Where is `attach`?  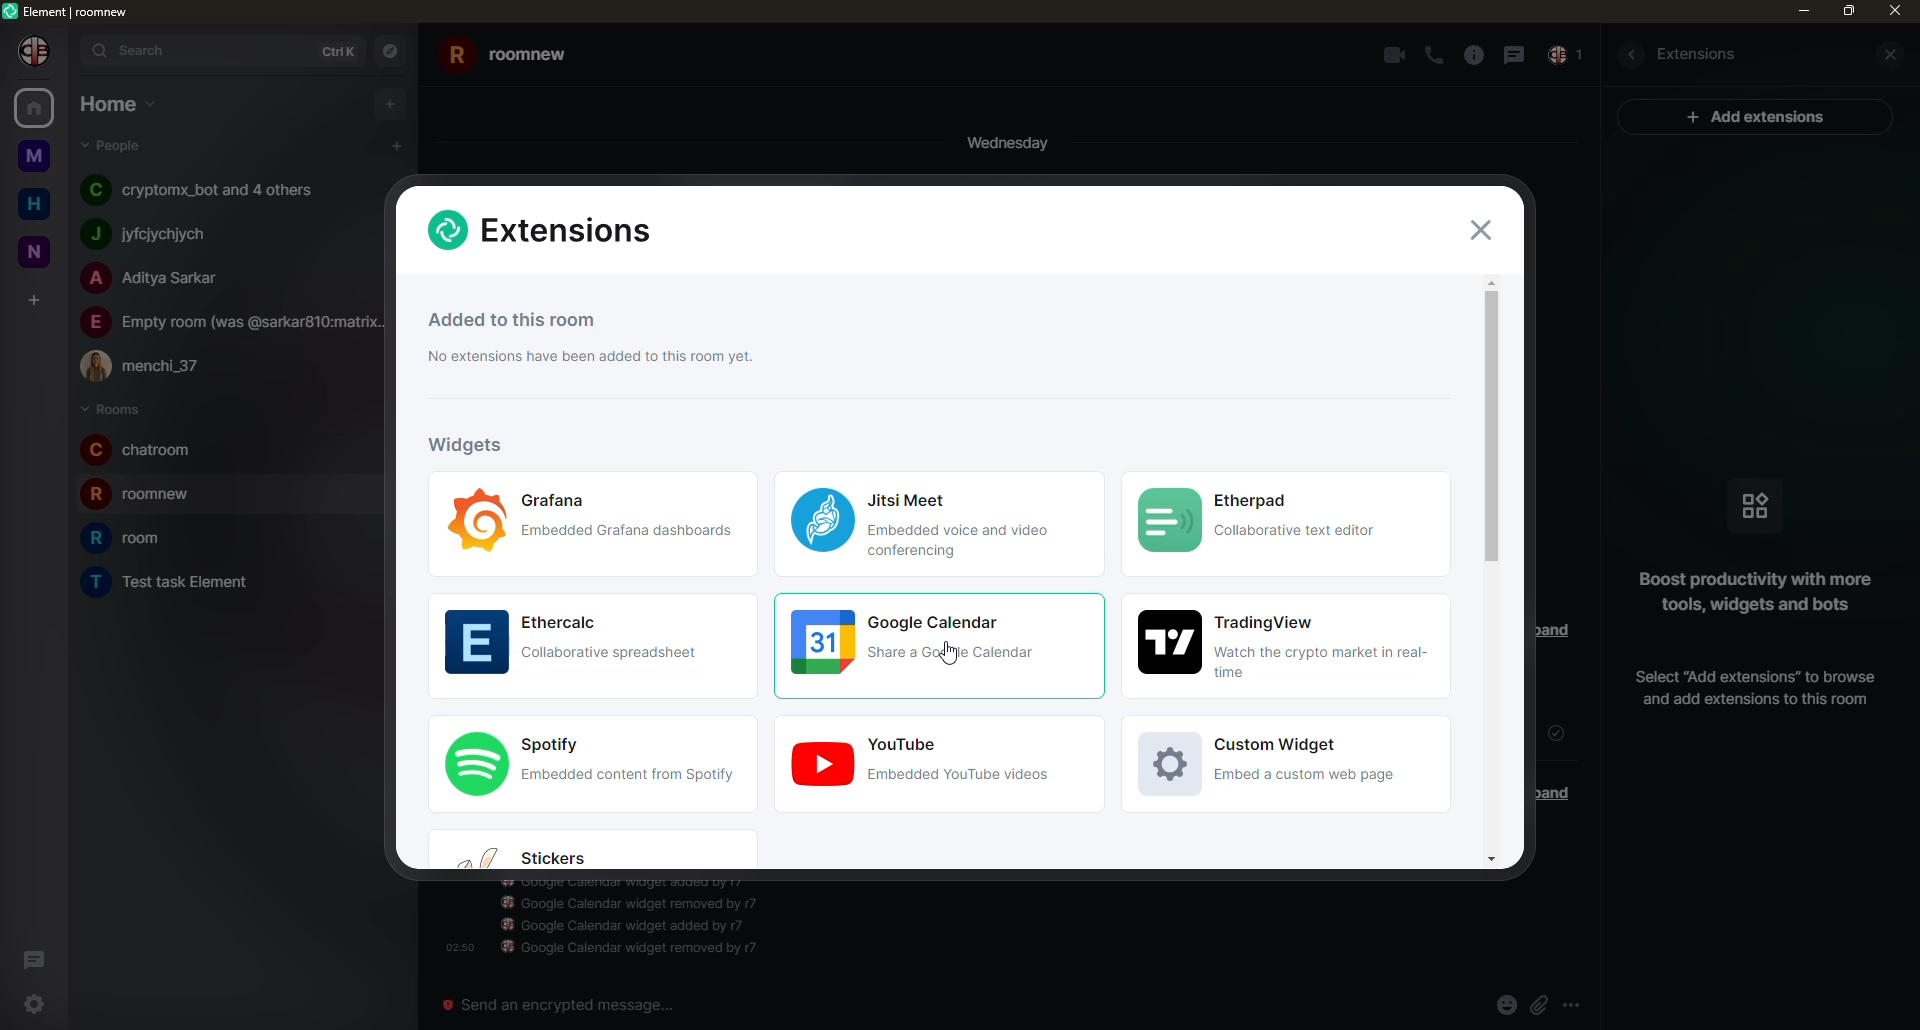 attach is located at coordinates (1537, 1003).